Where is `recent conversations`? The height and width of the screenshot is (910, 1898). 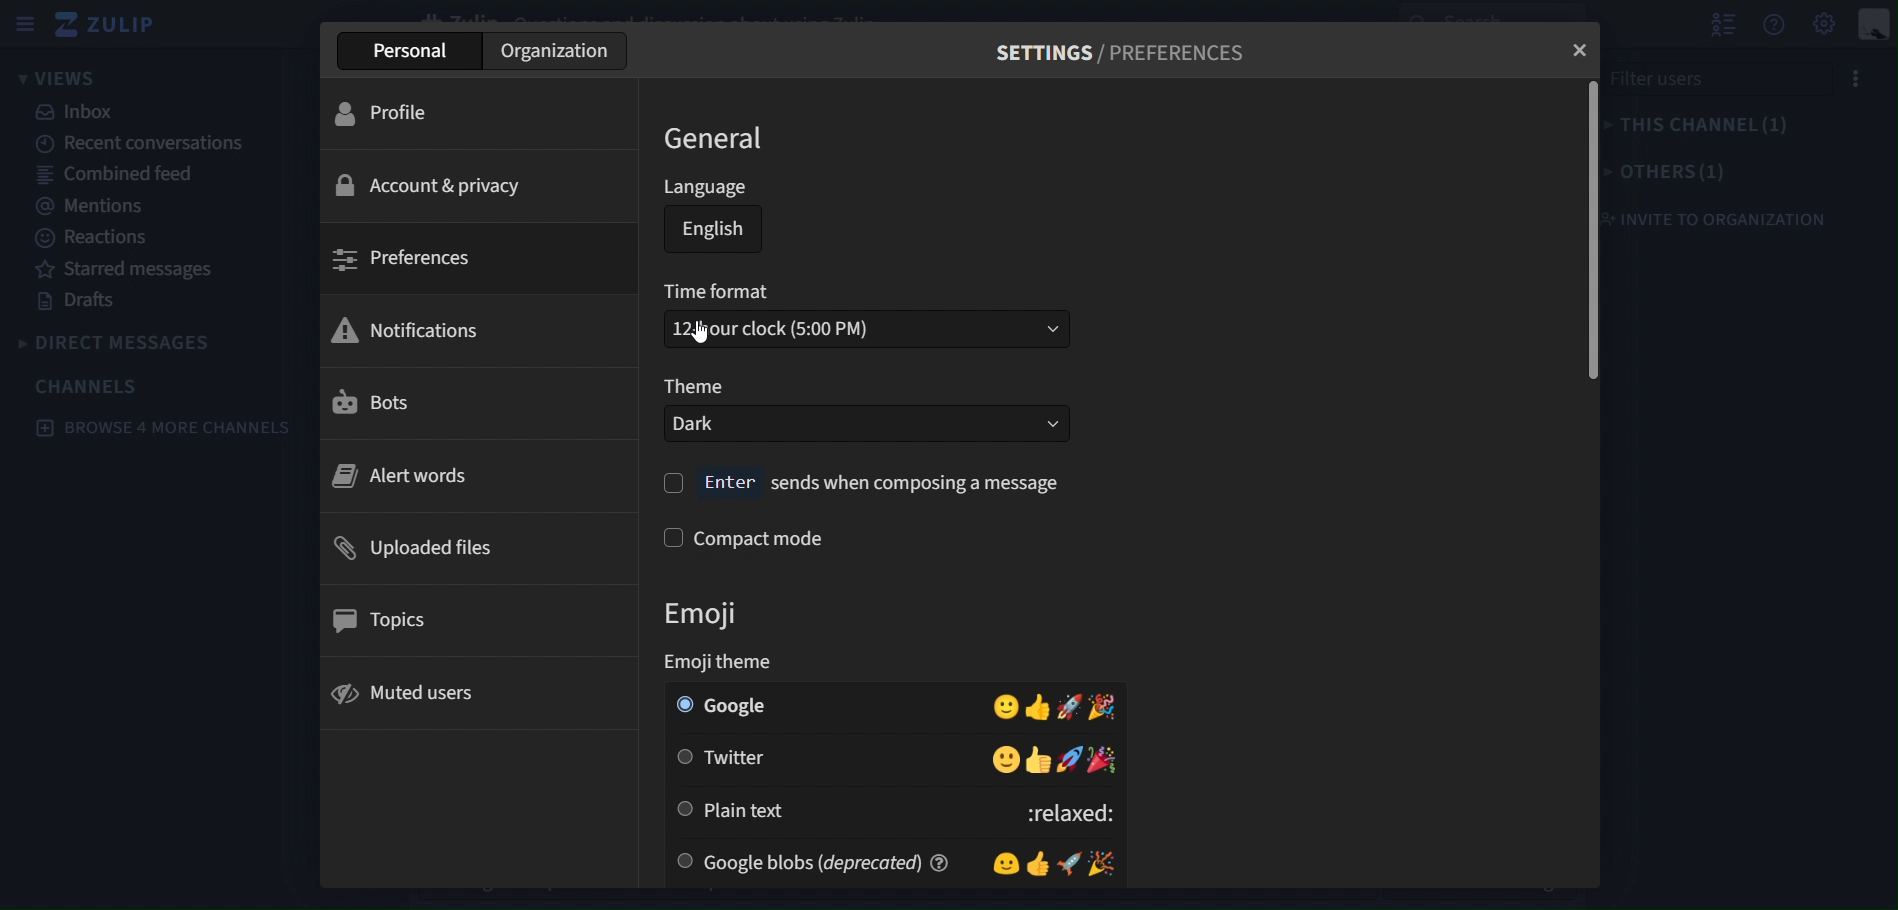
recent conversations is located at coordinates (155, 146).